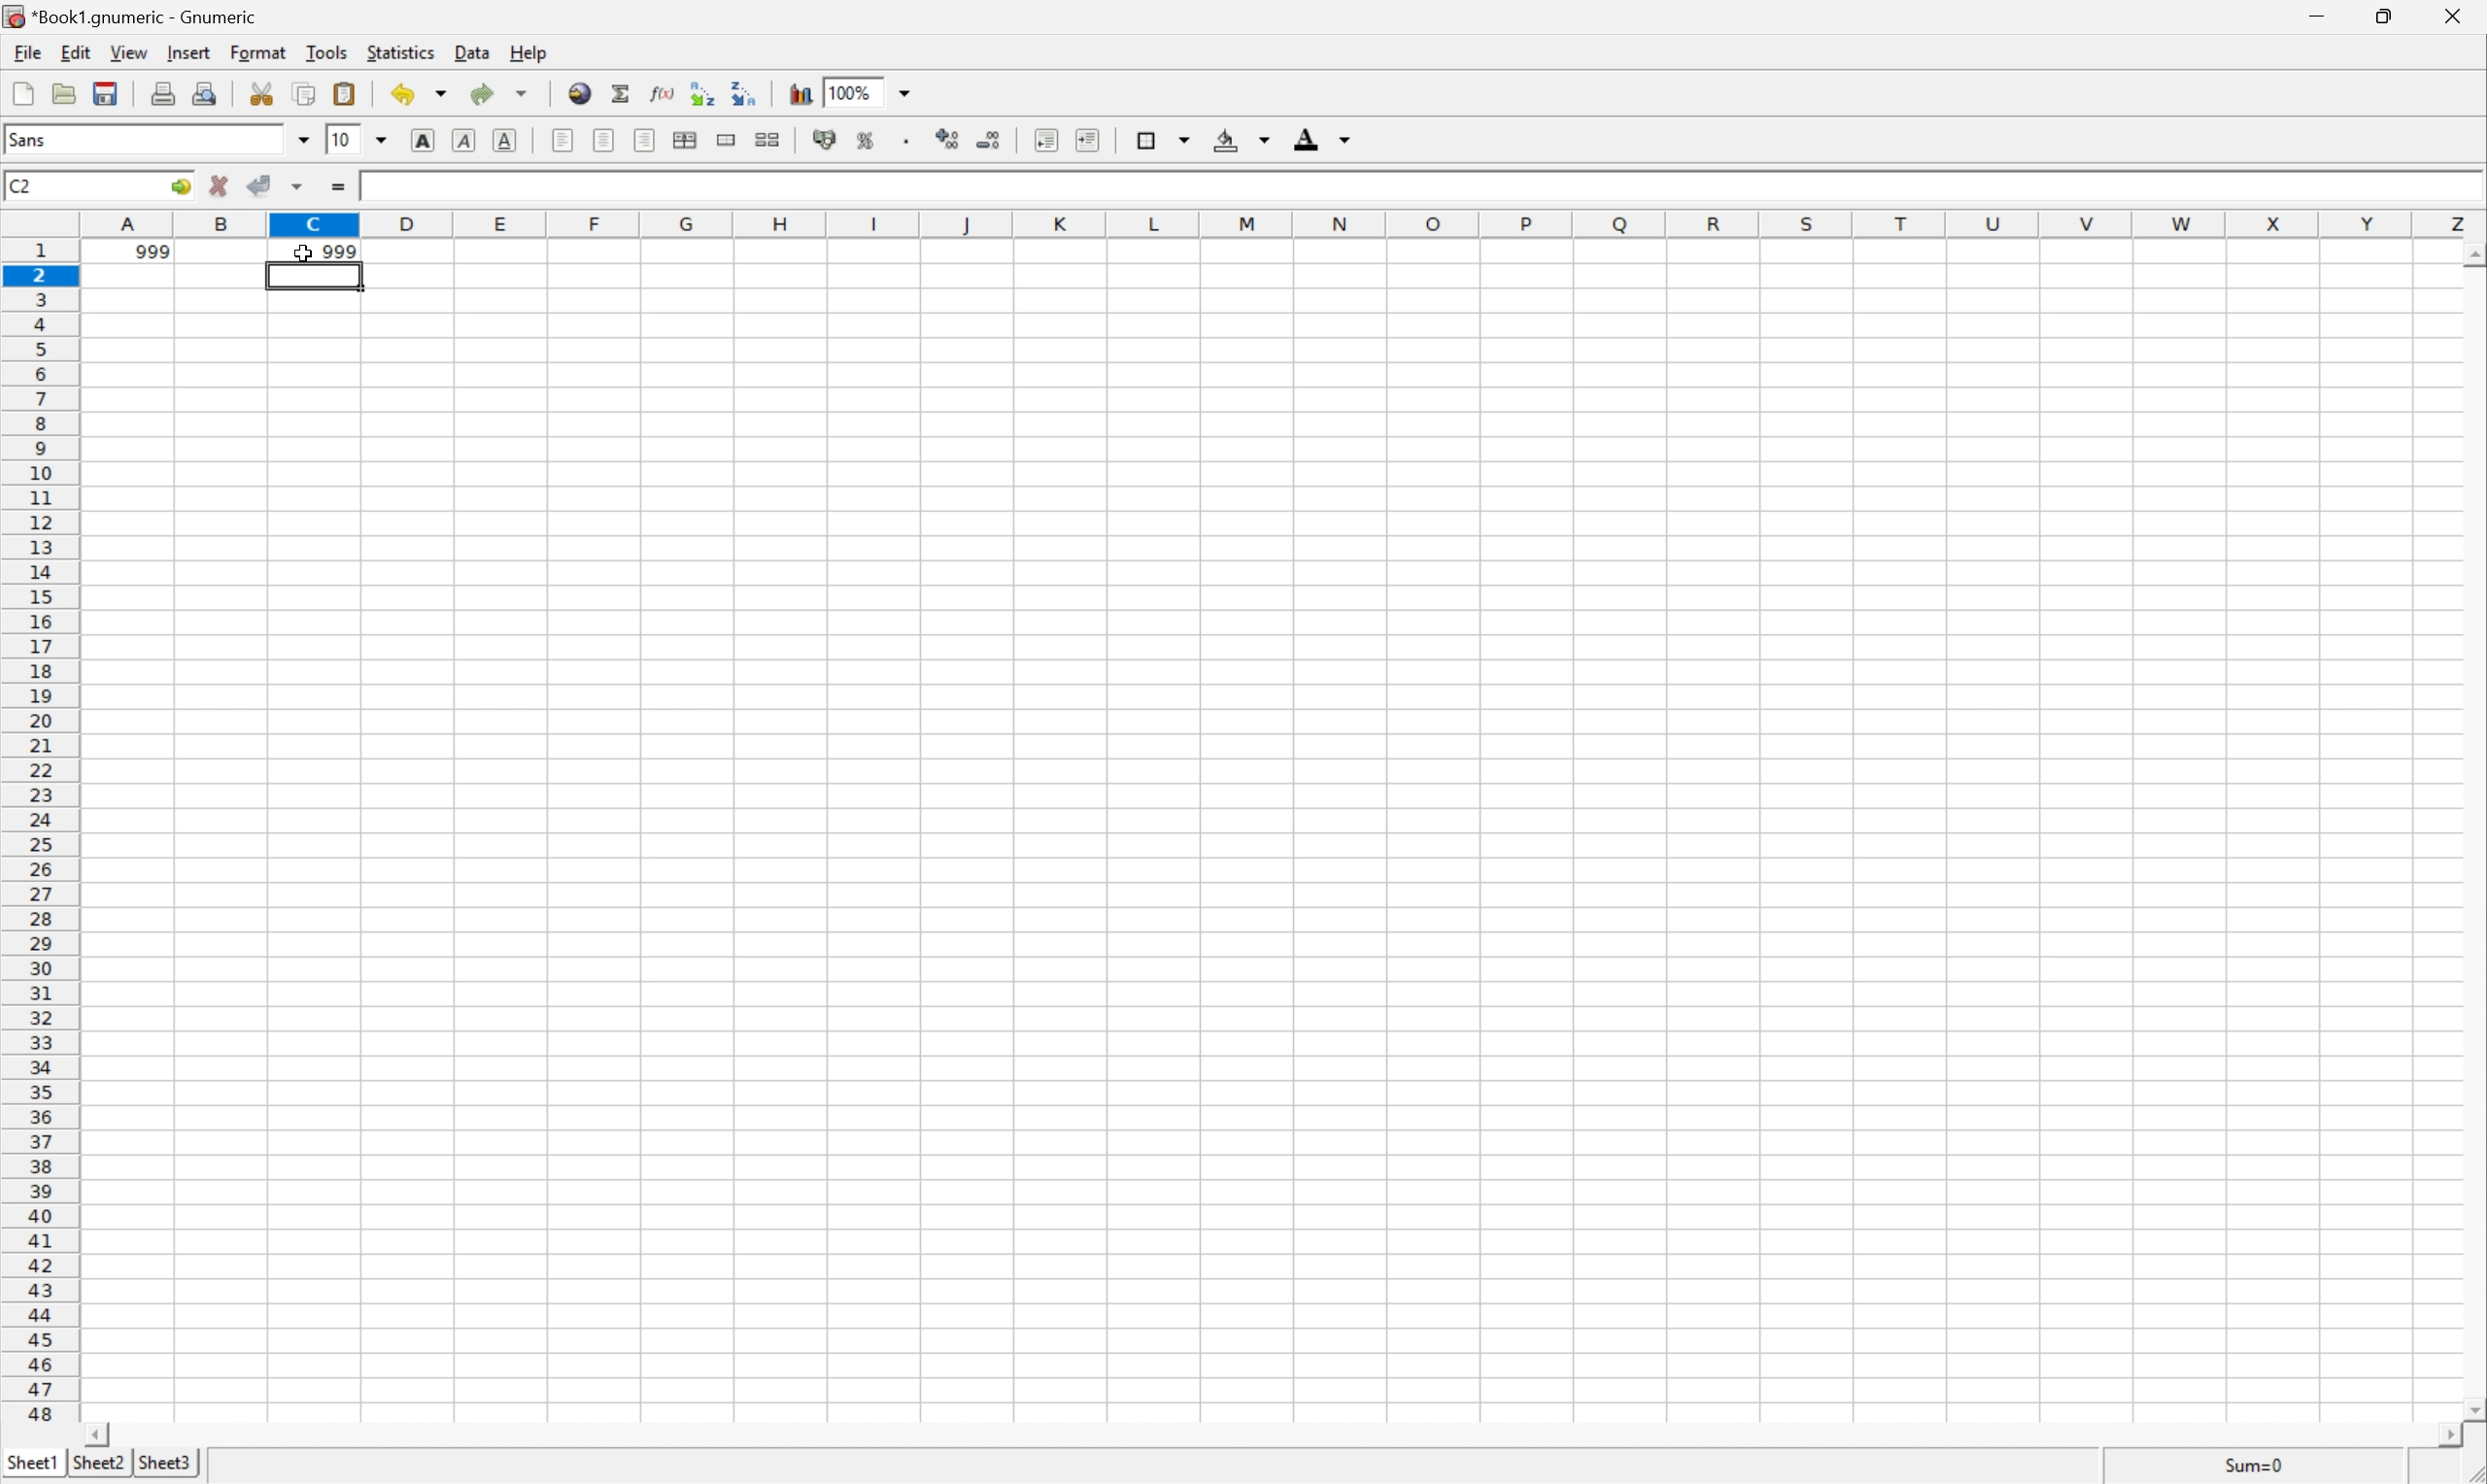 The height and width of the screenshot is (1484, 2487). I want to click on increase number of decimals displayed, so click(947, 138).